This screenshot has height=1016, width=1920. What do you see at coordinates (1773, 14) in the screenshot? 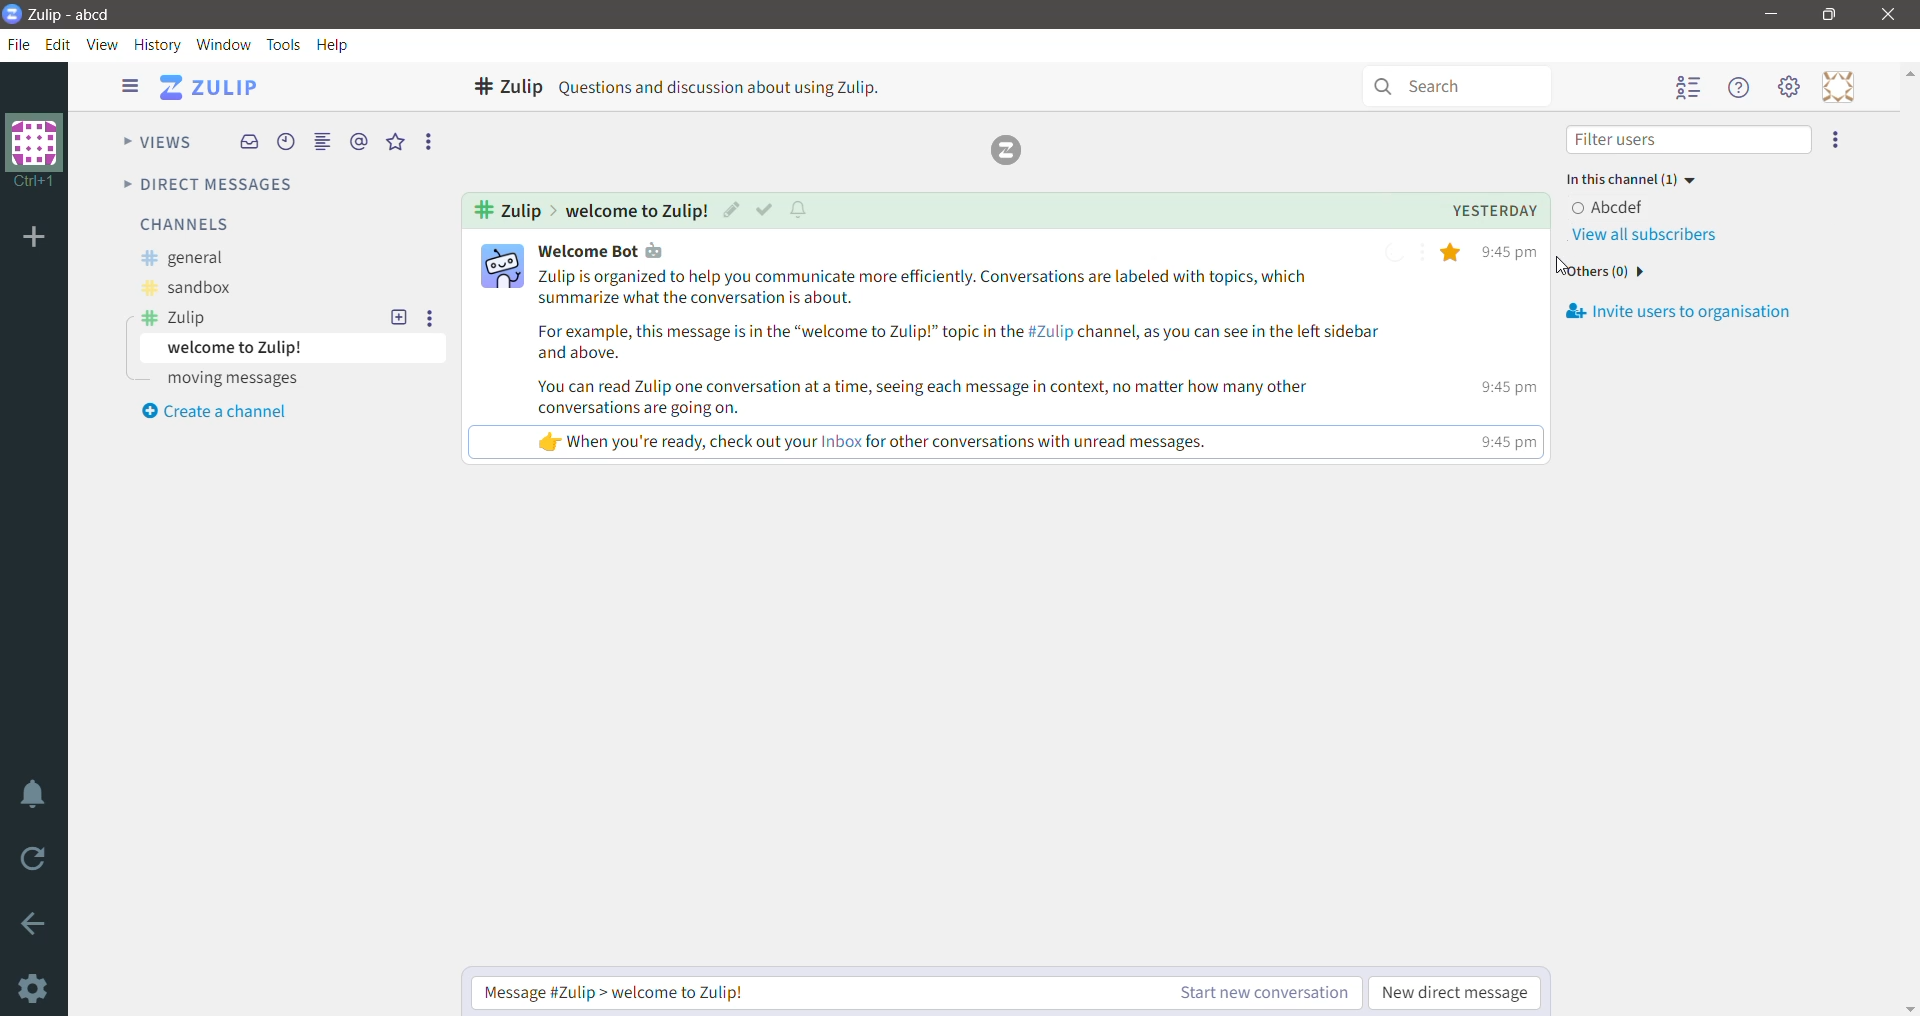
I see `Minimize` at bounding box center [1773, 14].